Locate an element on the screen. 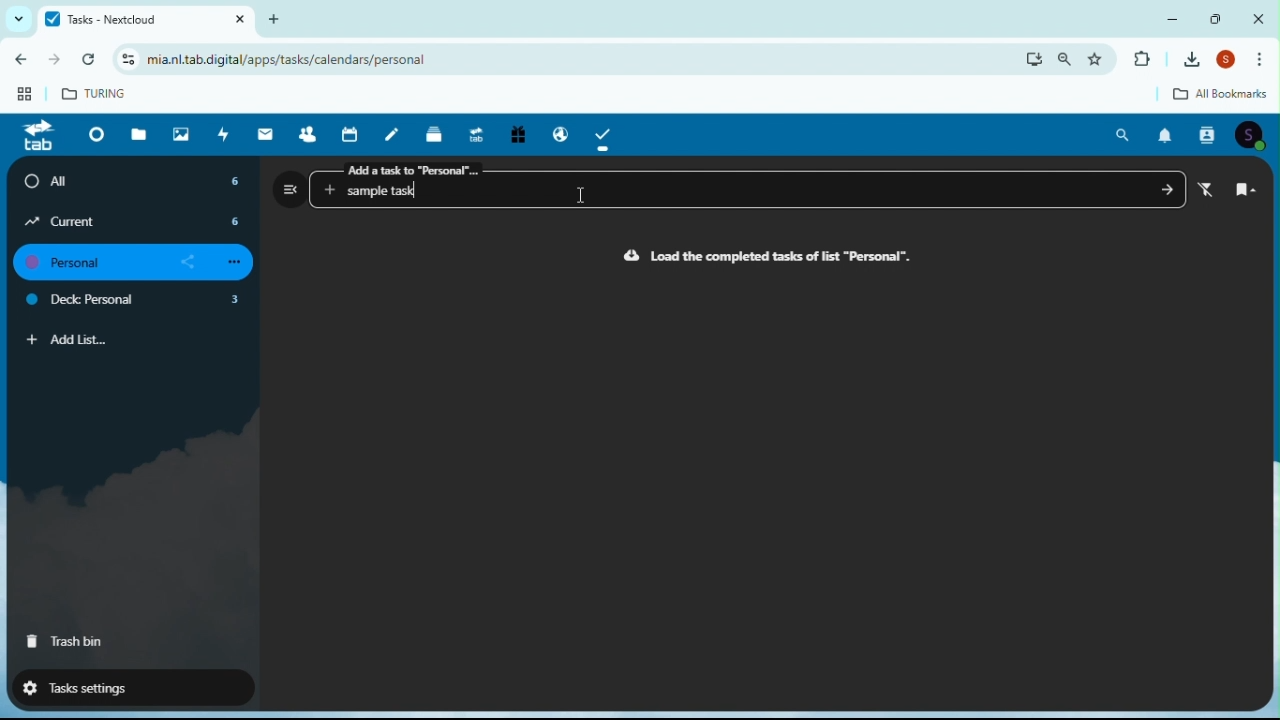 This screenshot has width=1280, height=720. cursor is located at coordinates (582, 199).